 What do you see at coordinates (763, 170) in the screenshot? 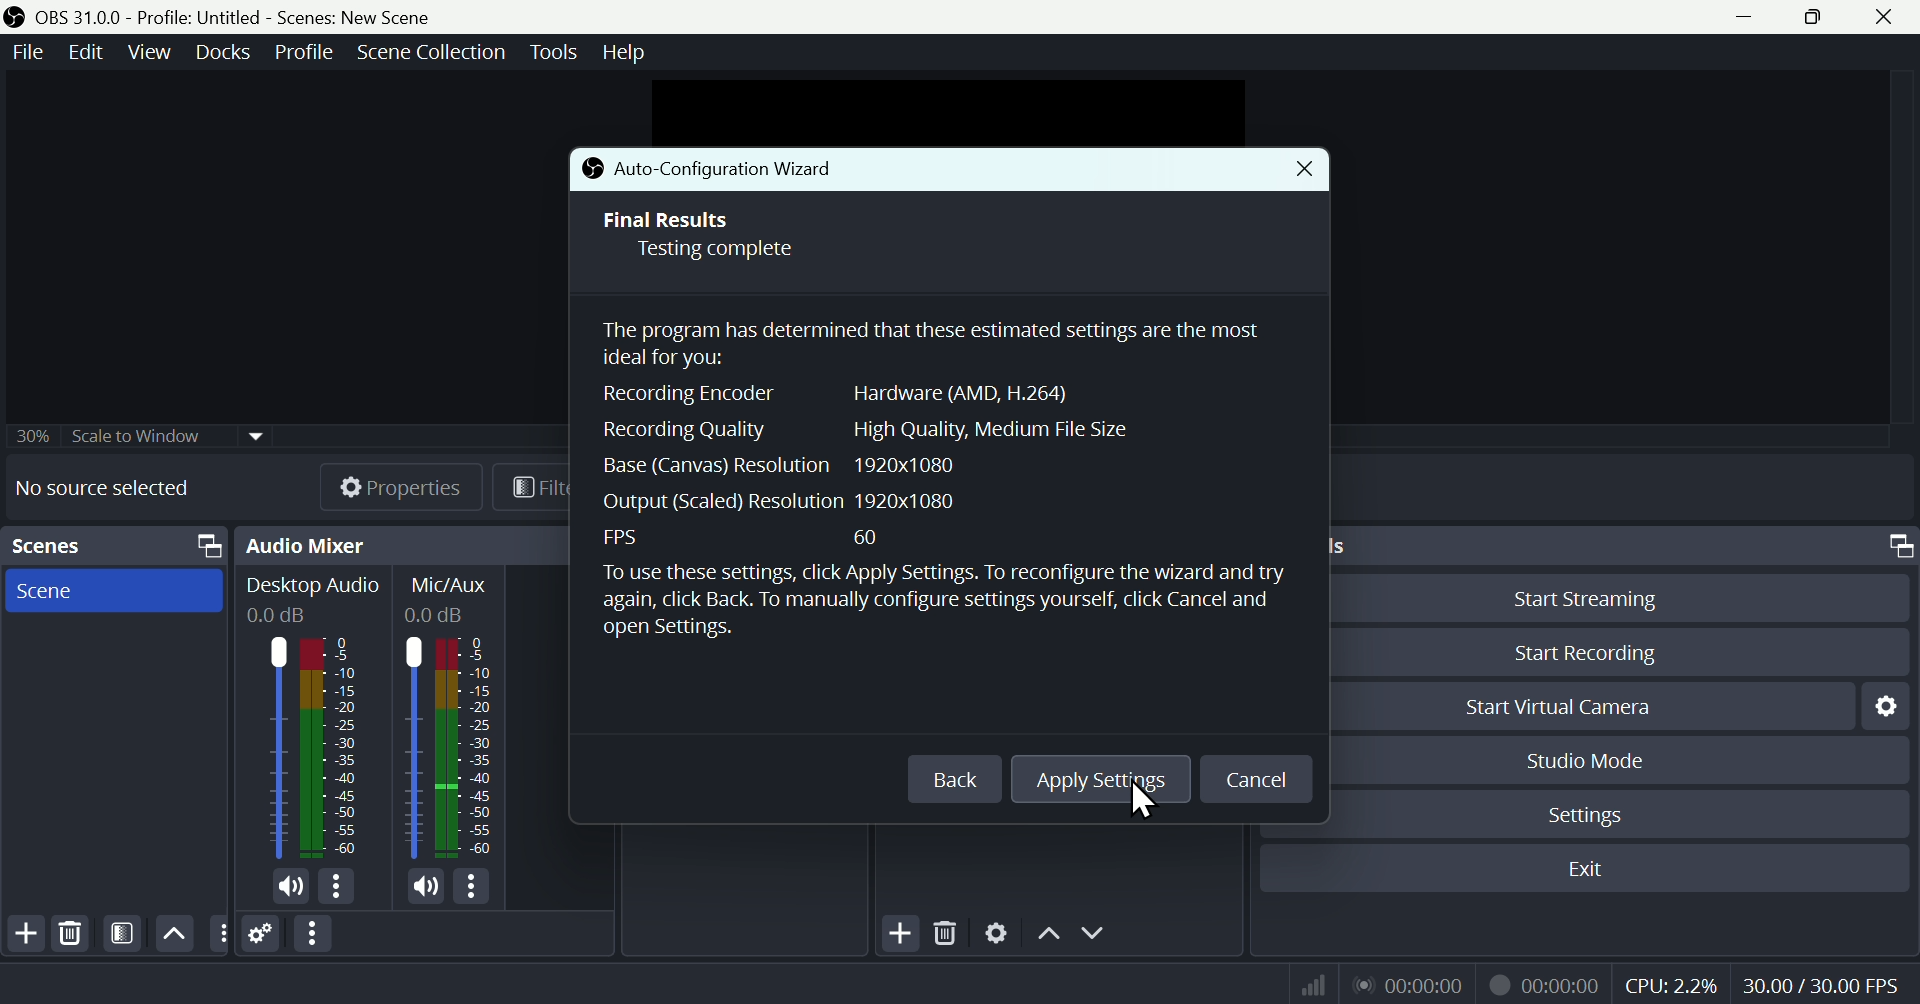
I see `Auto-Configuration Wizard` at bounding box center [763, 170].